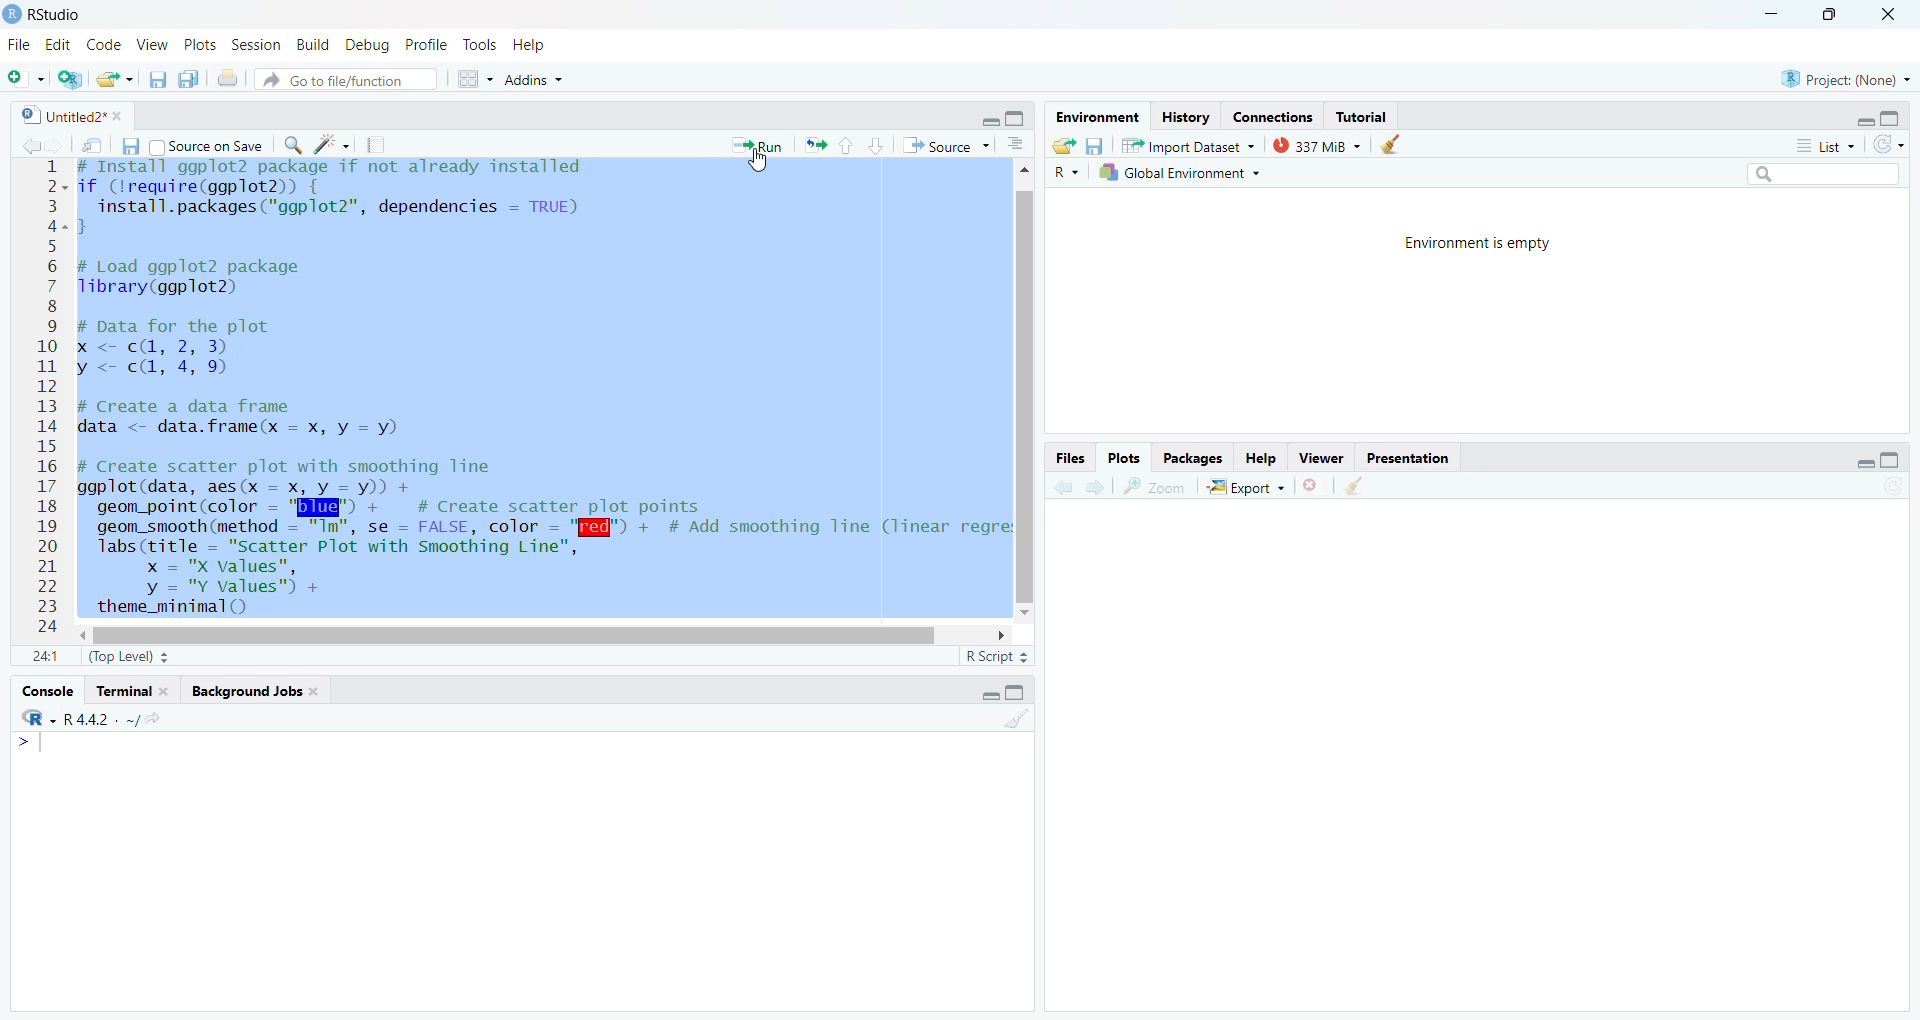  I want to click on R - R442 . ~/, so click(105, 722).